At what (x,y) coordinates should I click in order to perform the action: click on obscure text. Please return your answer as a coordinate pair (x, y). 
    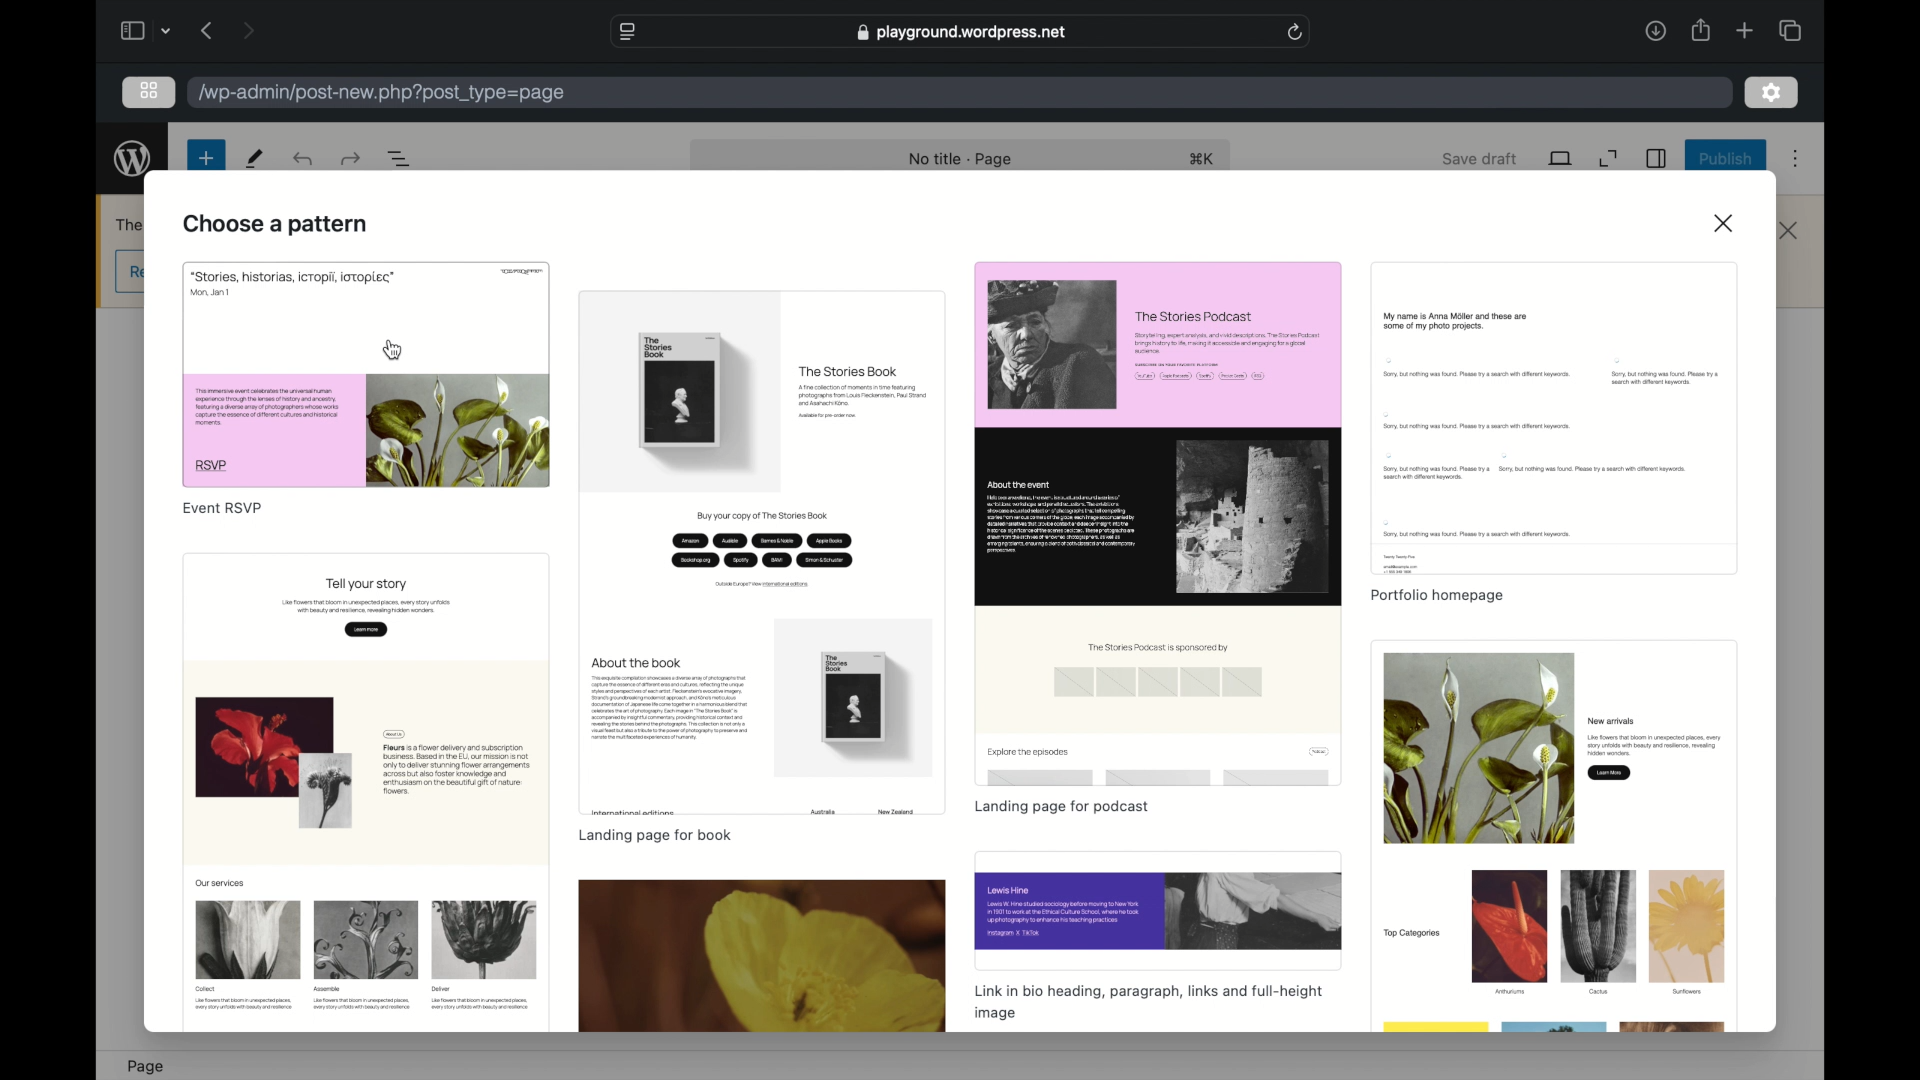
    Looking at the image, I should click on (127, 225).